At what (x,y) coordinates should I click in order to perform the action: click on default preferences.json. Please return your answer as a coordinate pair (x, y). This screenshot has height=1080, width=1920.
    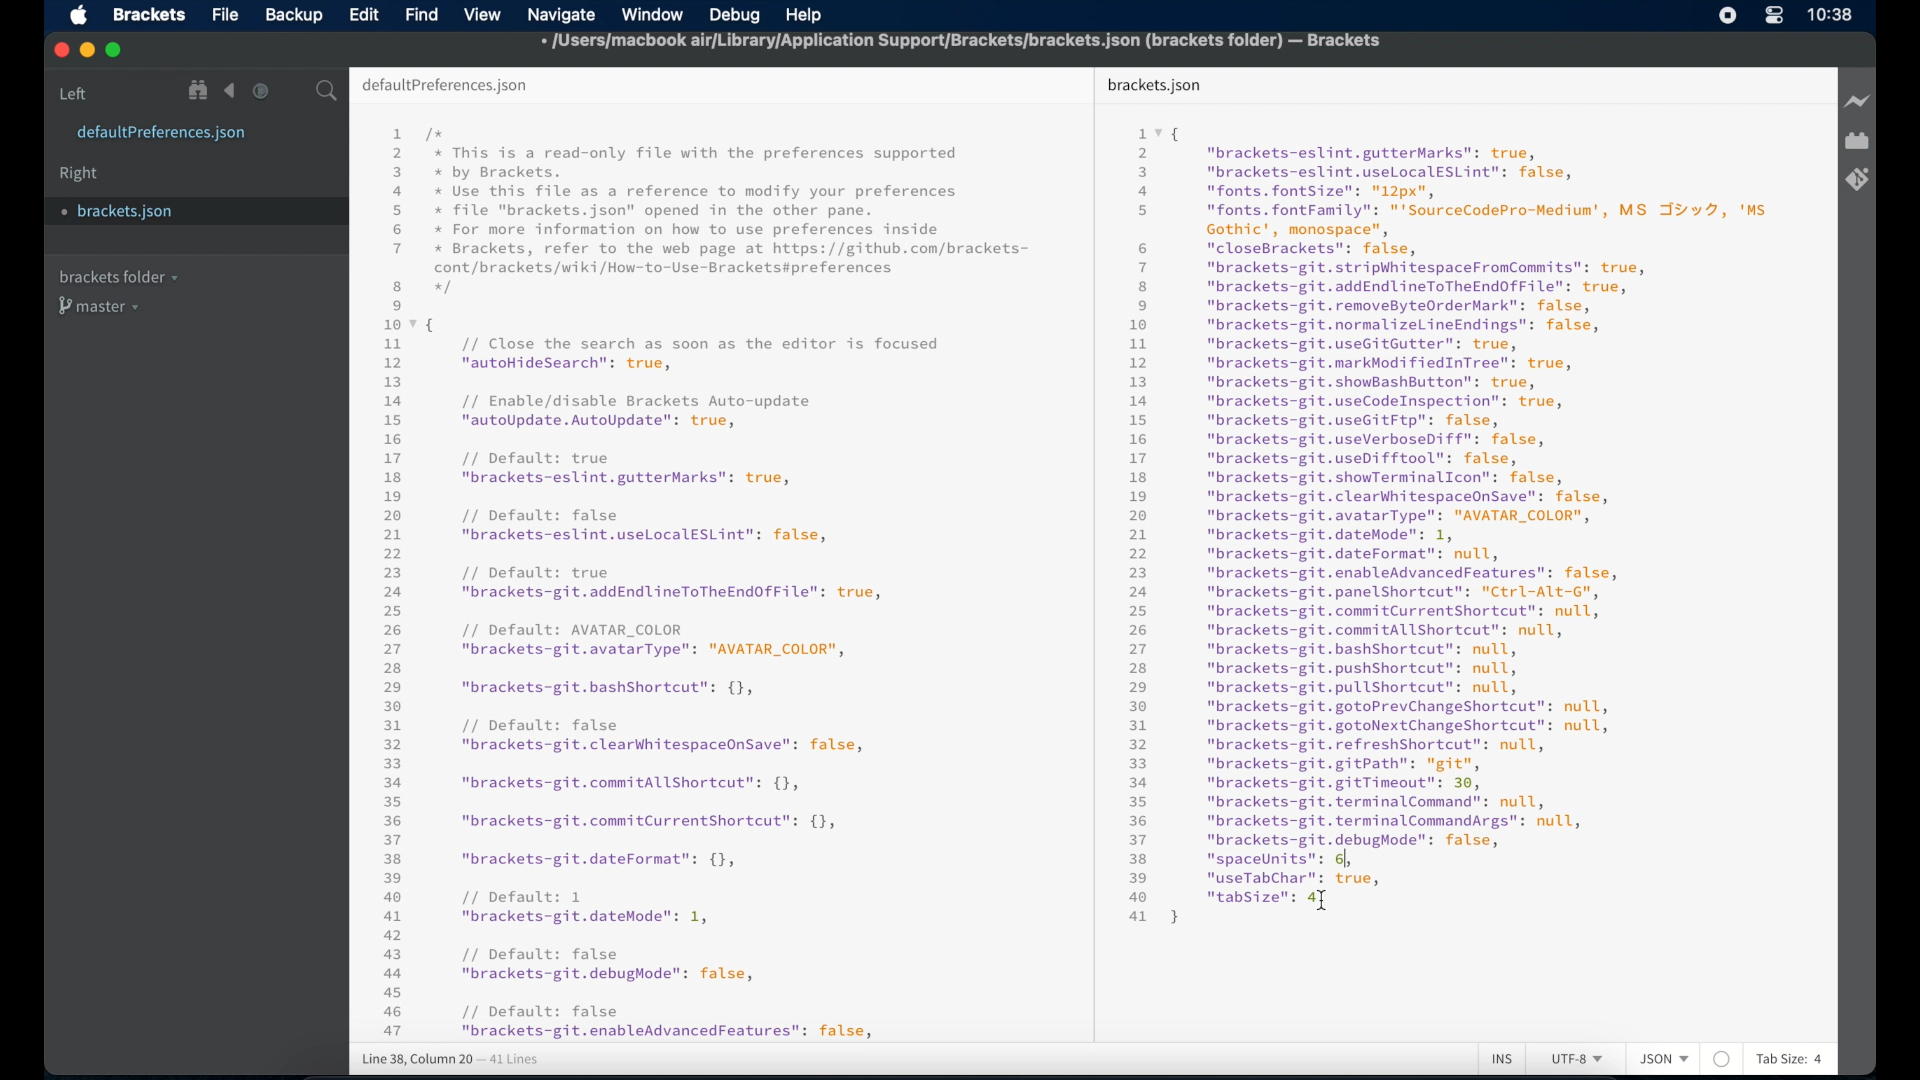
    Looking at the image, I should click on (444, 86).